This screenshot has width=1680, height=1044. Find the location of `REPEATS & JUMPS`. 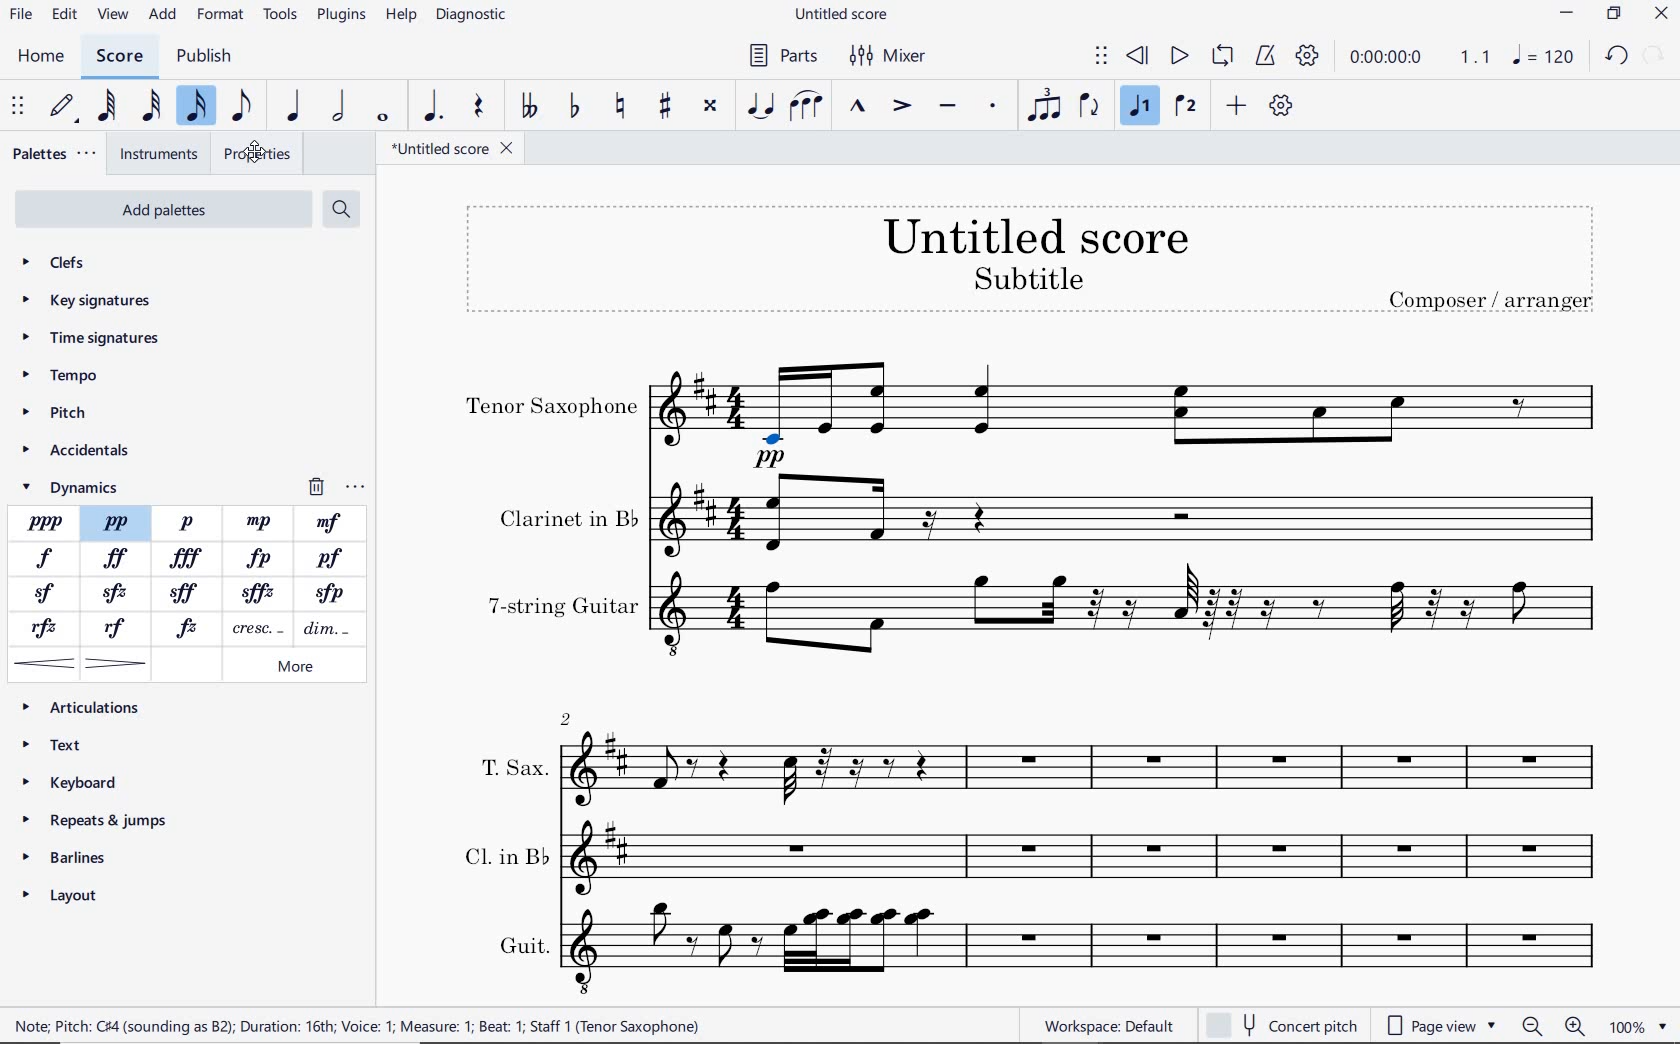

REPEATS & JUMPS is located at coordinates (100, 822).